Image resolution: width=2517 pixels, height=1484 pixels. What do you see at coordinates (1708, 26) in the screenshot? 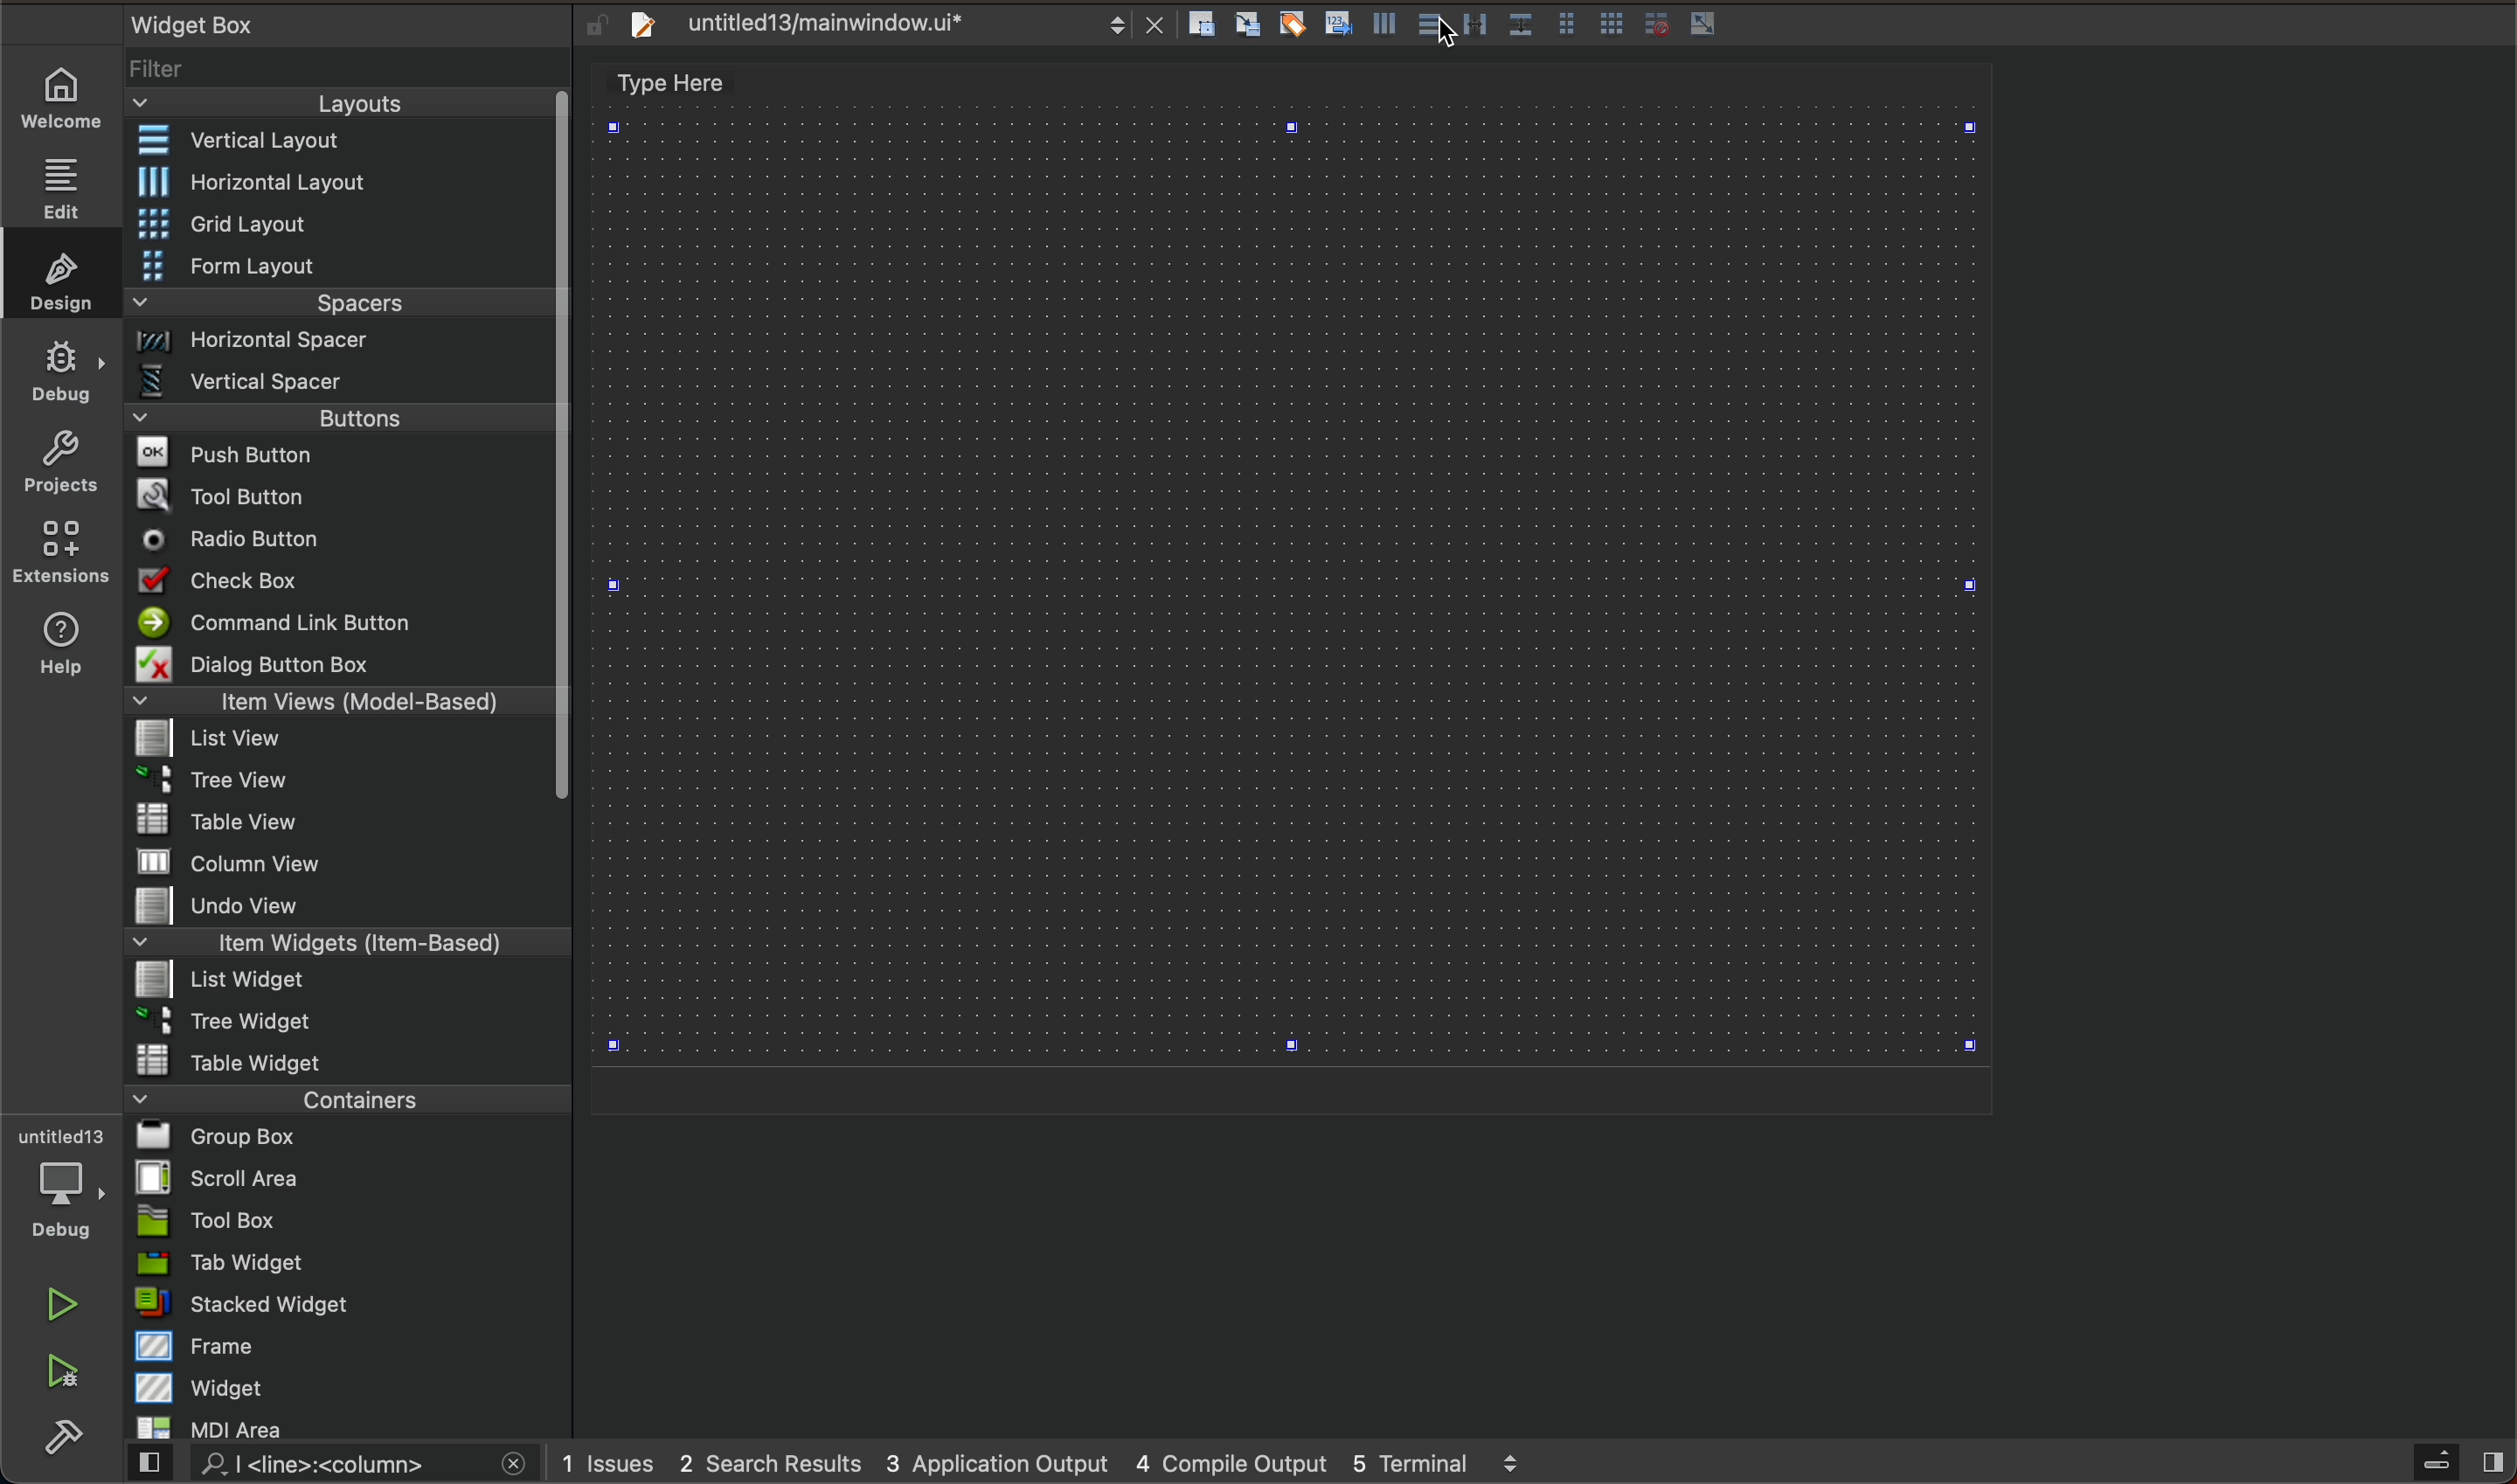
I see `` at bounding box center [1708, 26].